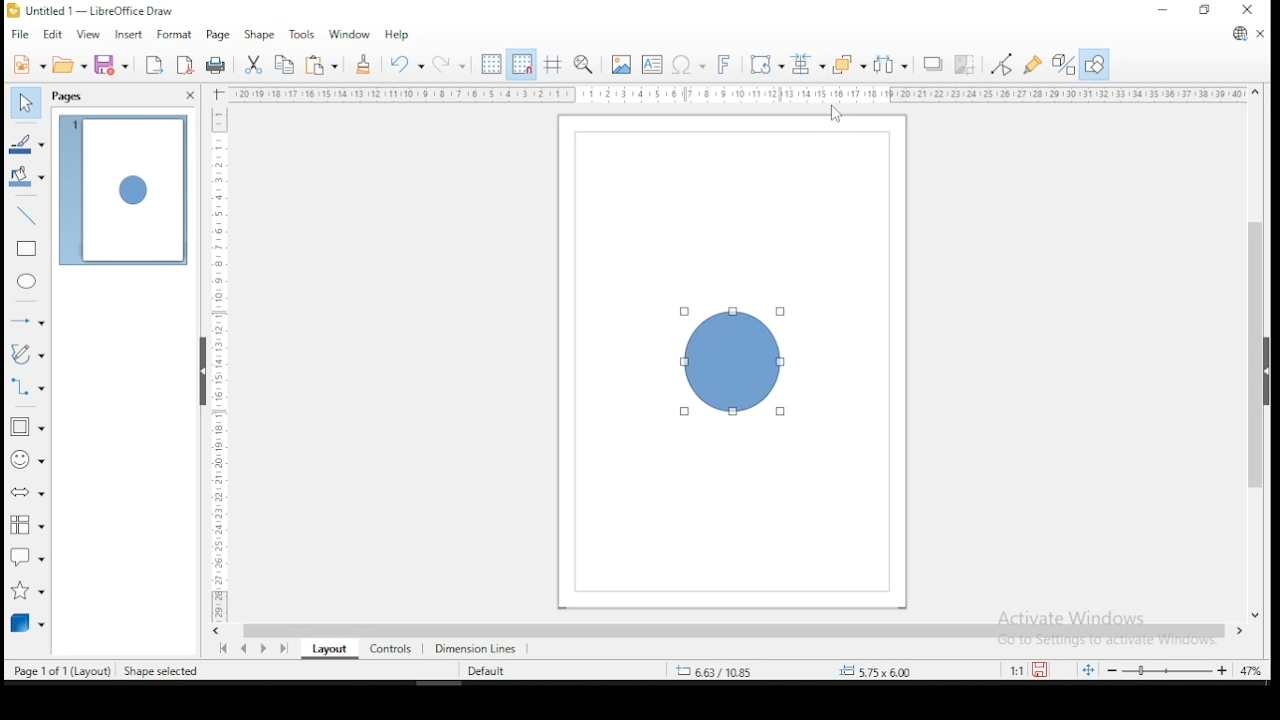 This screenshot has width=1280, height=720. I want to click on first page, so click(221, 649).